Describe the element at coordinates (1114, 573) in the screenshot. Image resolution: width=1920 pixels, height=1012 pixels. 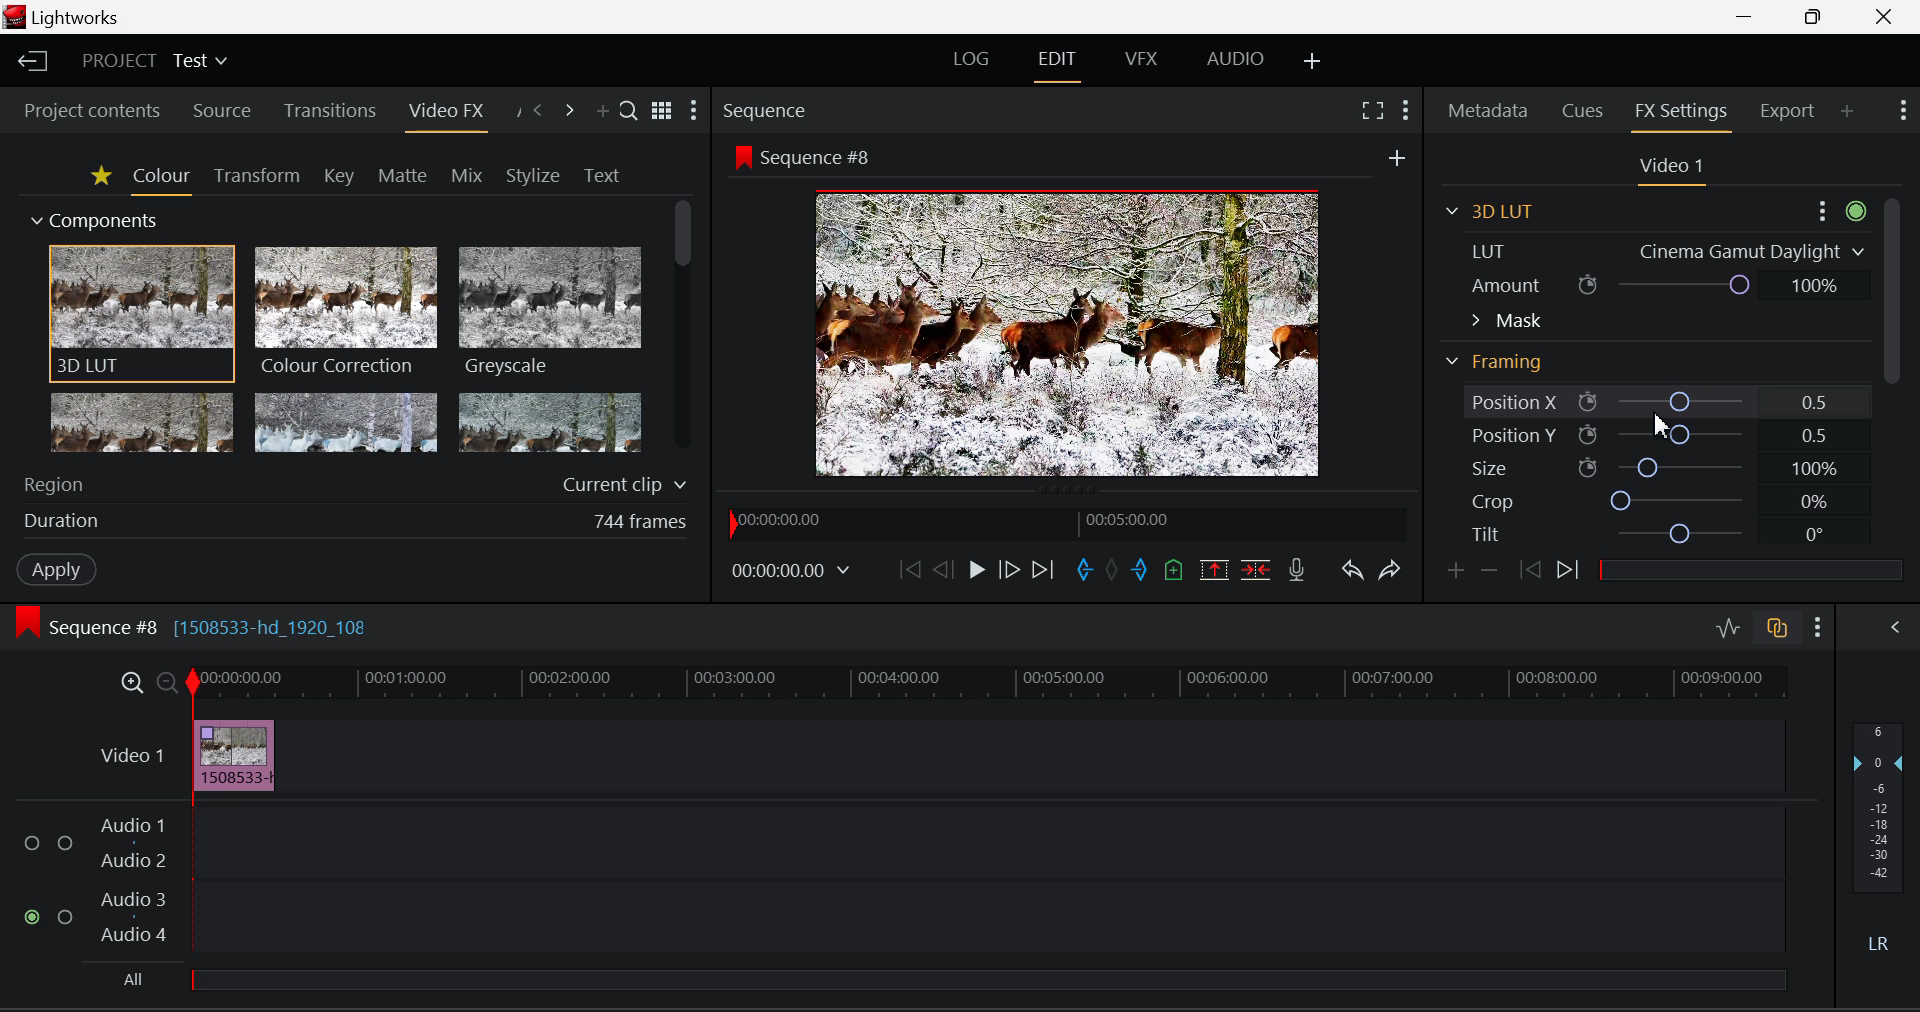
I see `Remove all marks` at that location.